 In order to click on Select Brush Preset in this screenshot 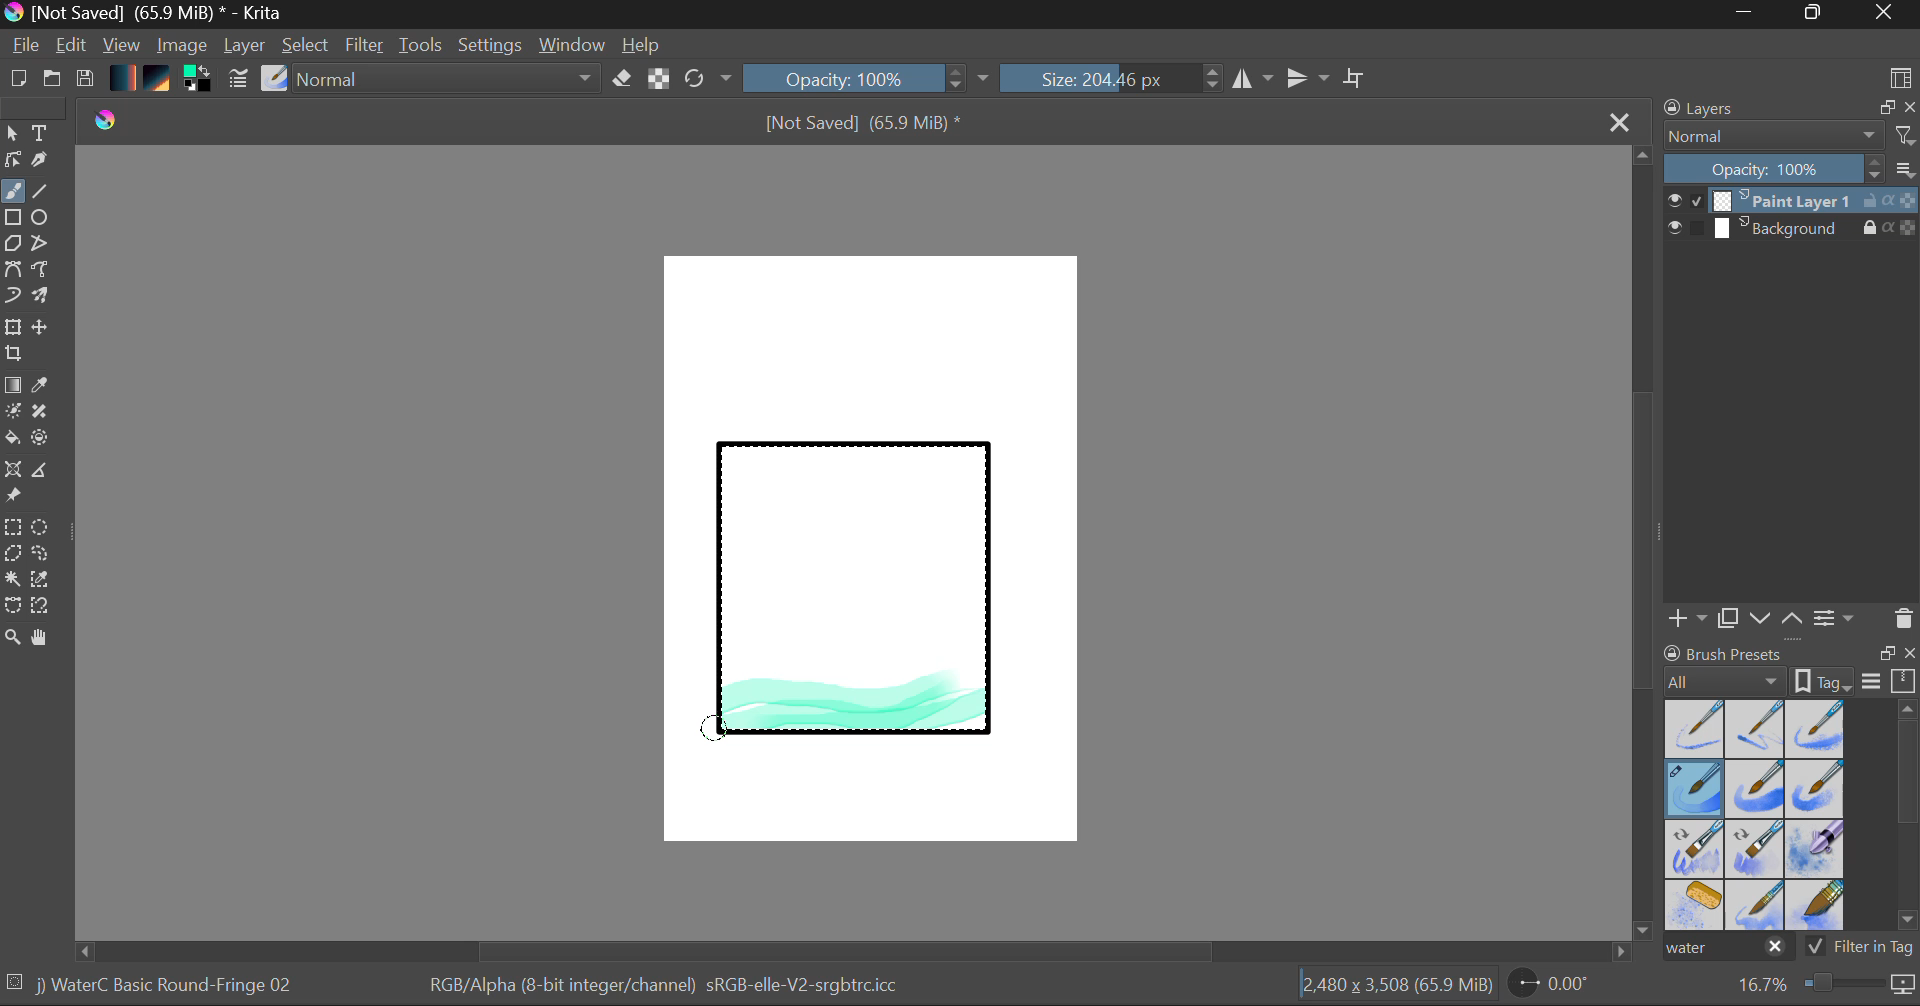, I will do `click(275, 79)`.